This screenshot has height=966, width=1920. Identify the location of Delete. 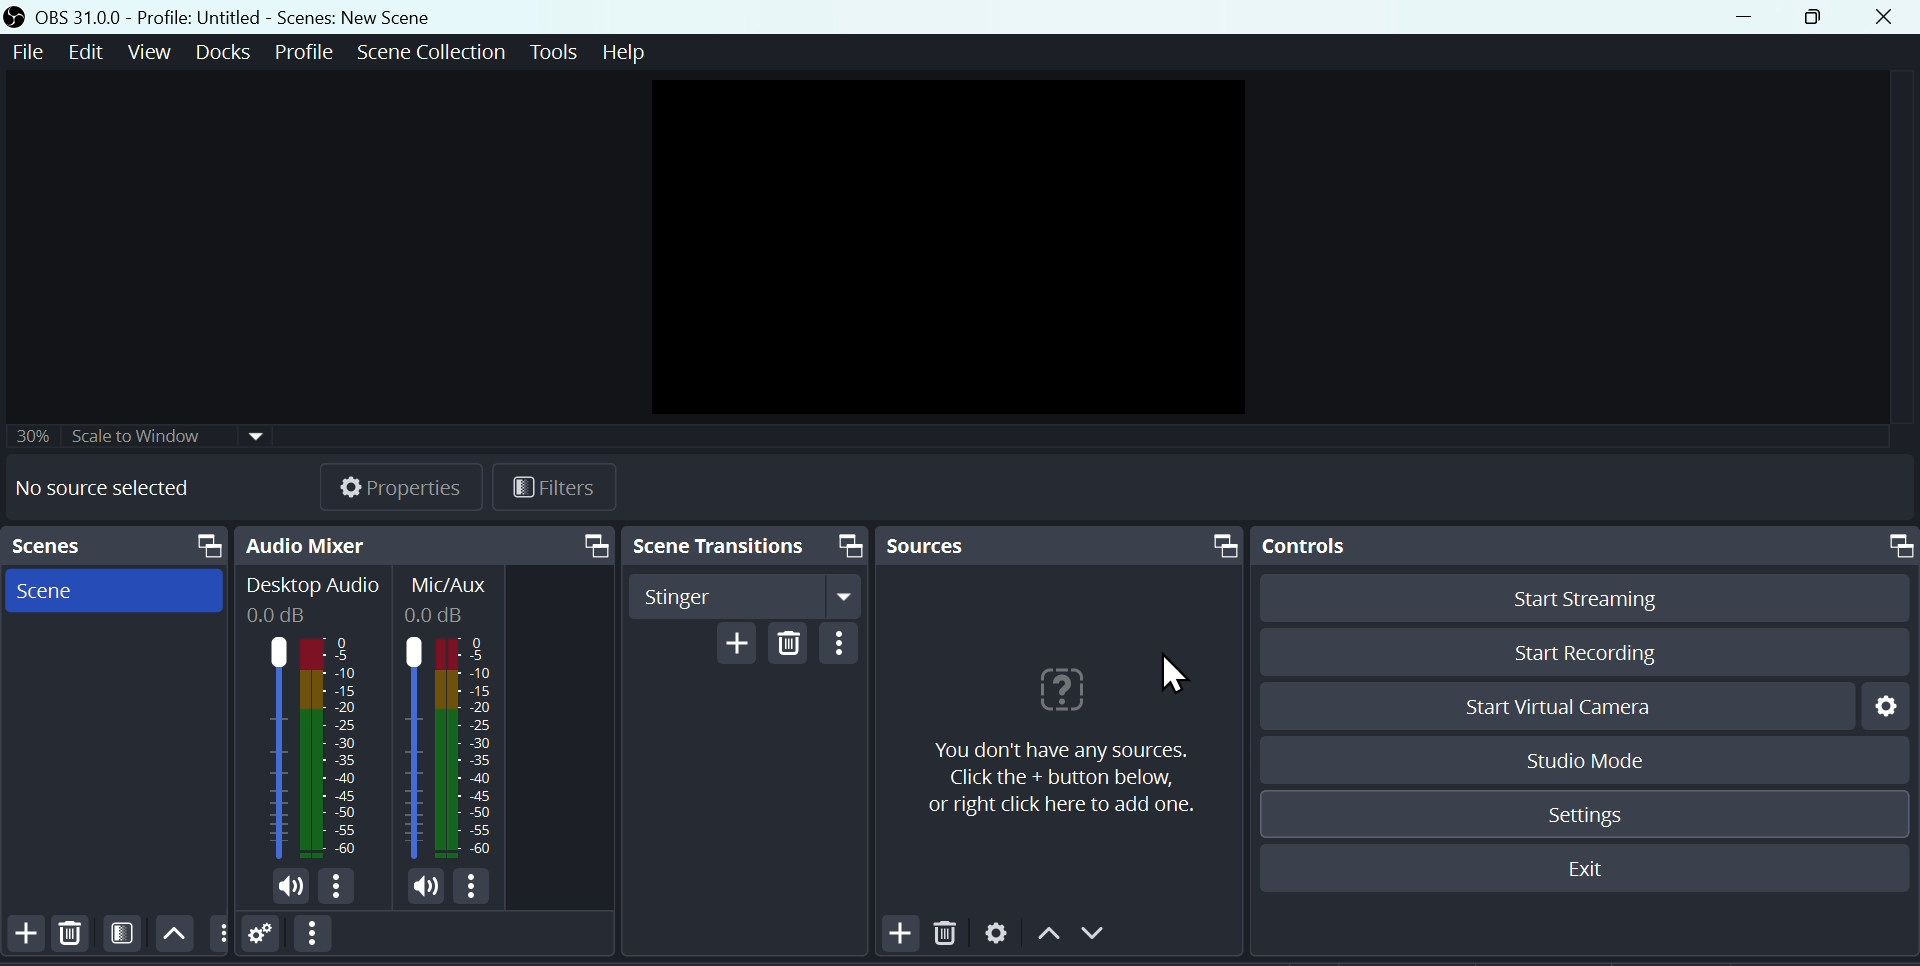
(789, 645).